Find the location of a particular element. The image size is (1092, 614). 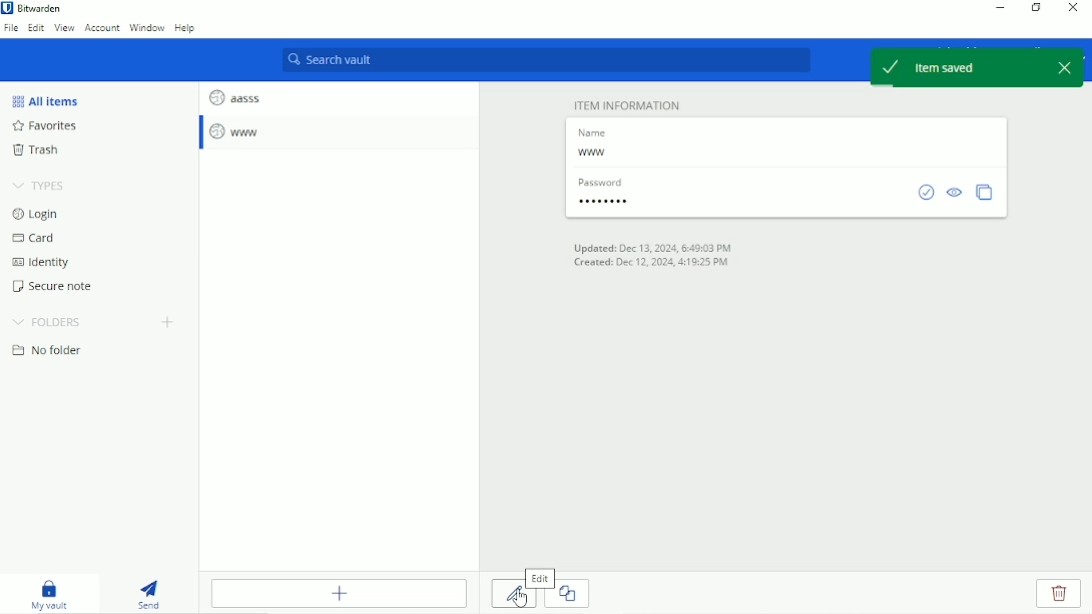

Item information is located at coordinates (621, 102).